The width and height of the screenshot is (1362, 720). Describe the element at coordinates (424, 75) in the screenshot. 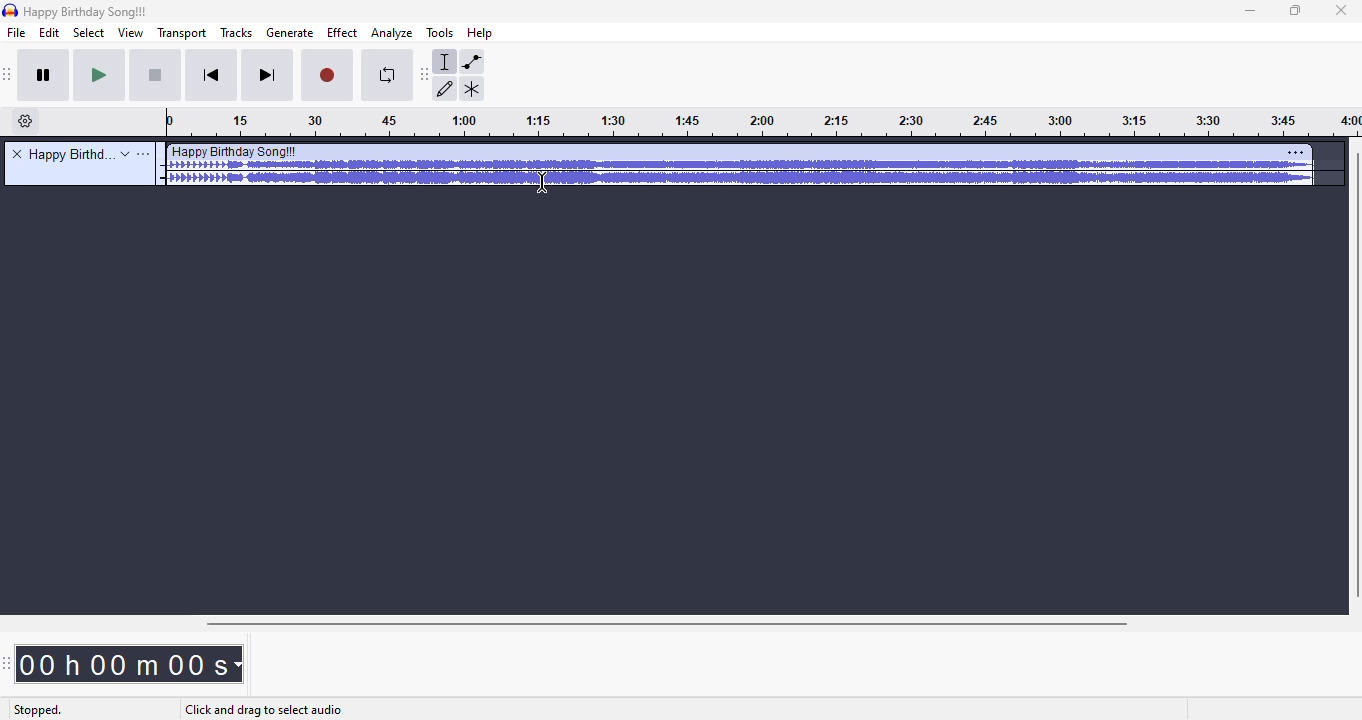

I see `audacity tools toolbar` at that location.